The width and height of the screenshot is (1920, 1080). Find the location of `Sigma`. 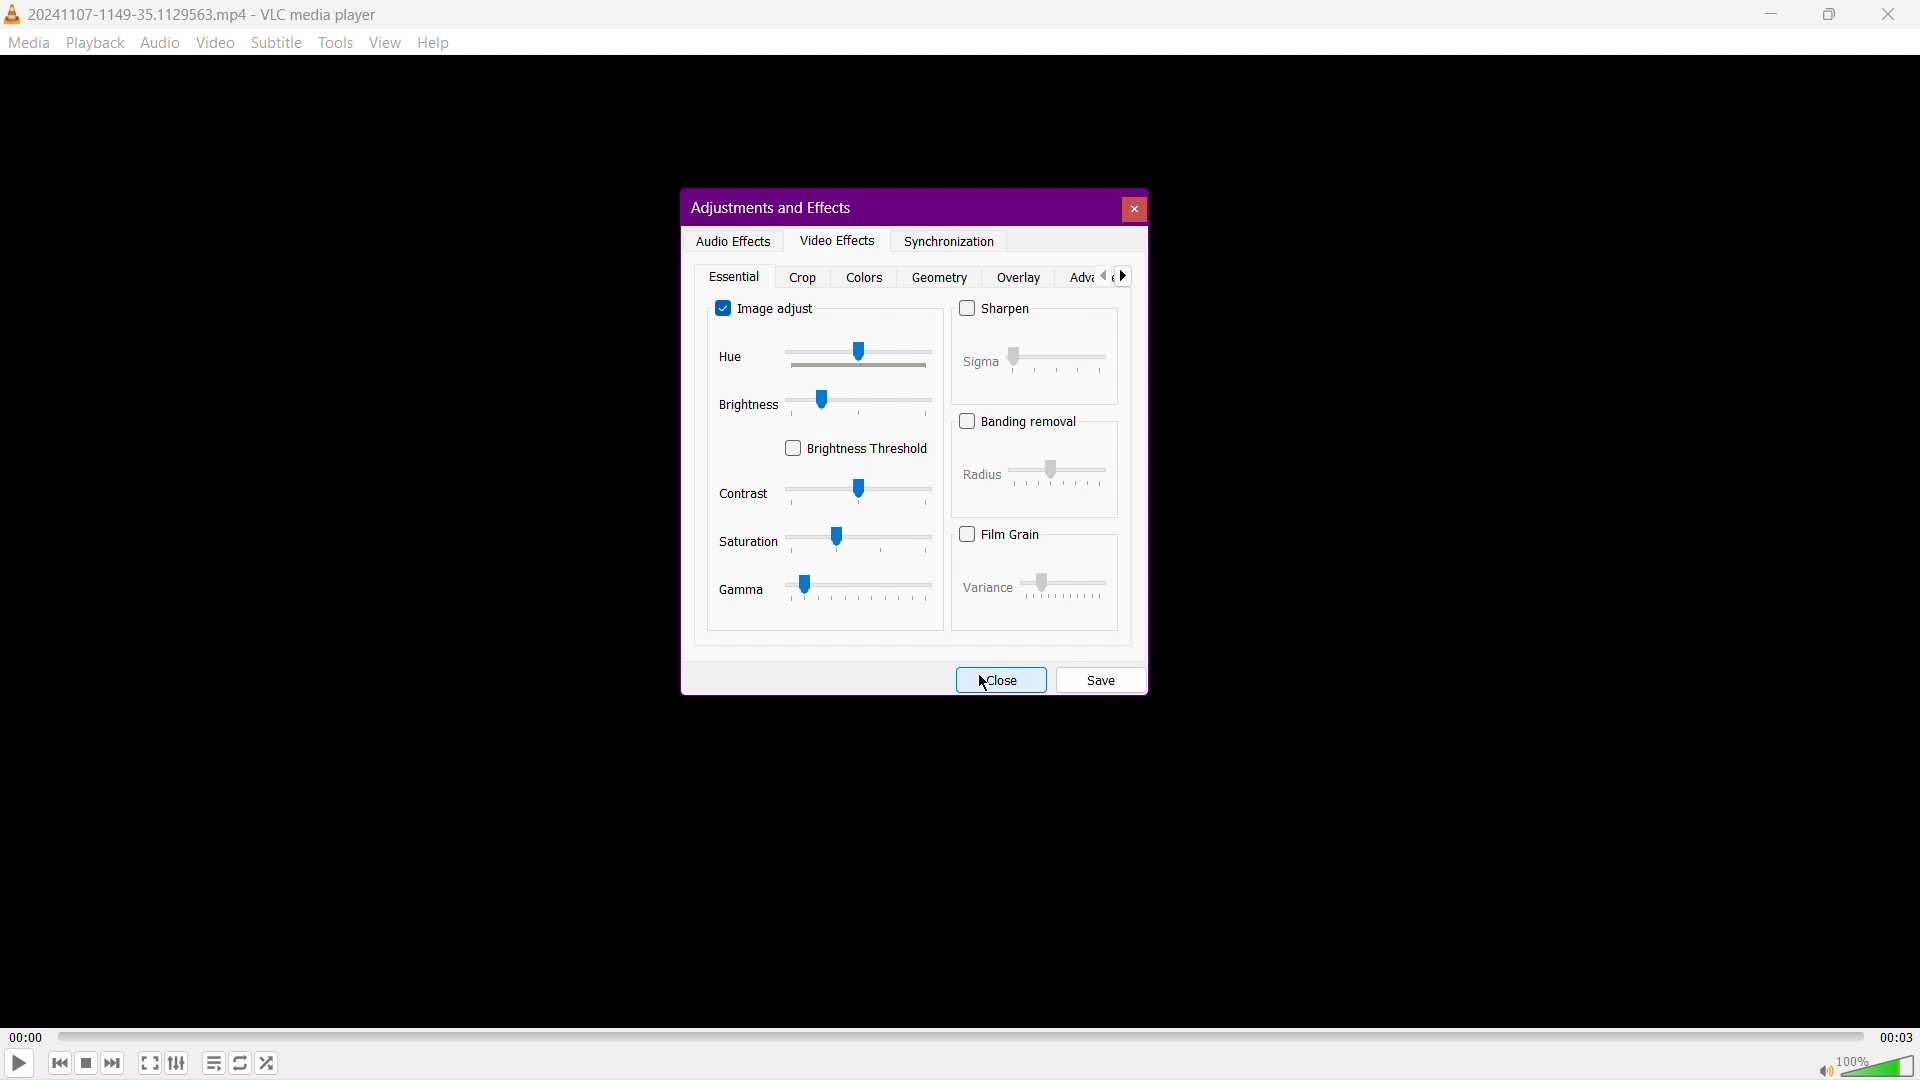

Sigma is located at coordinates (1035, 358).